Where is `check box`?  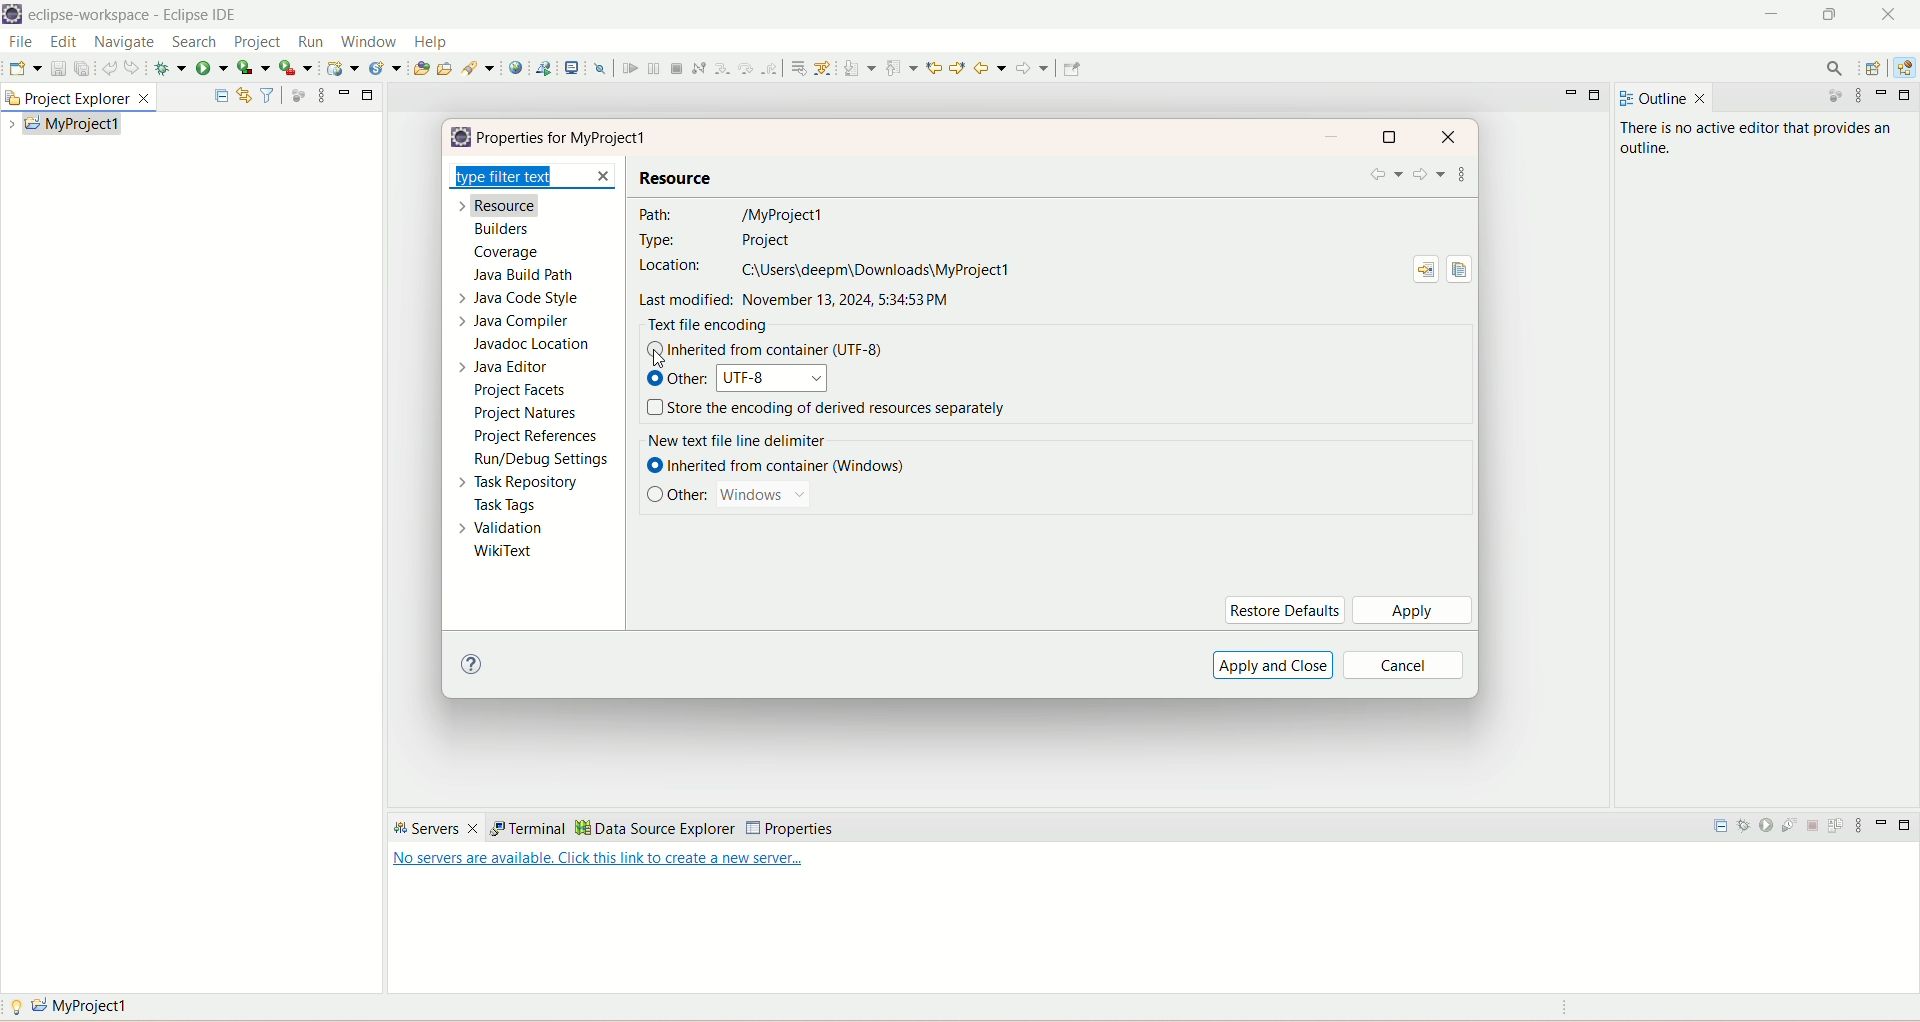 check box is located at coordinates (655, 383).